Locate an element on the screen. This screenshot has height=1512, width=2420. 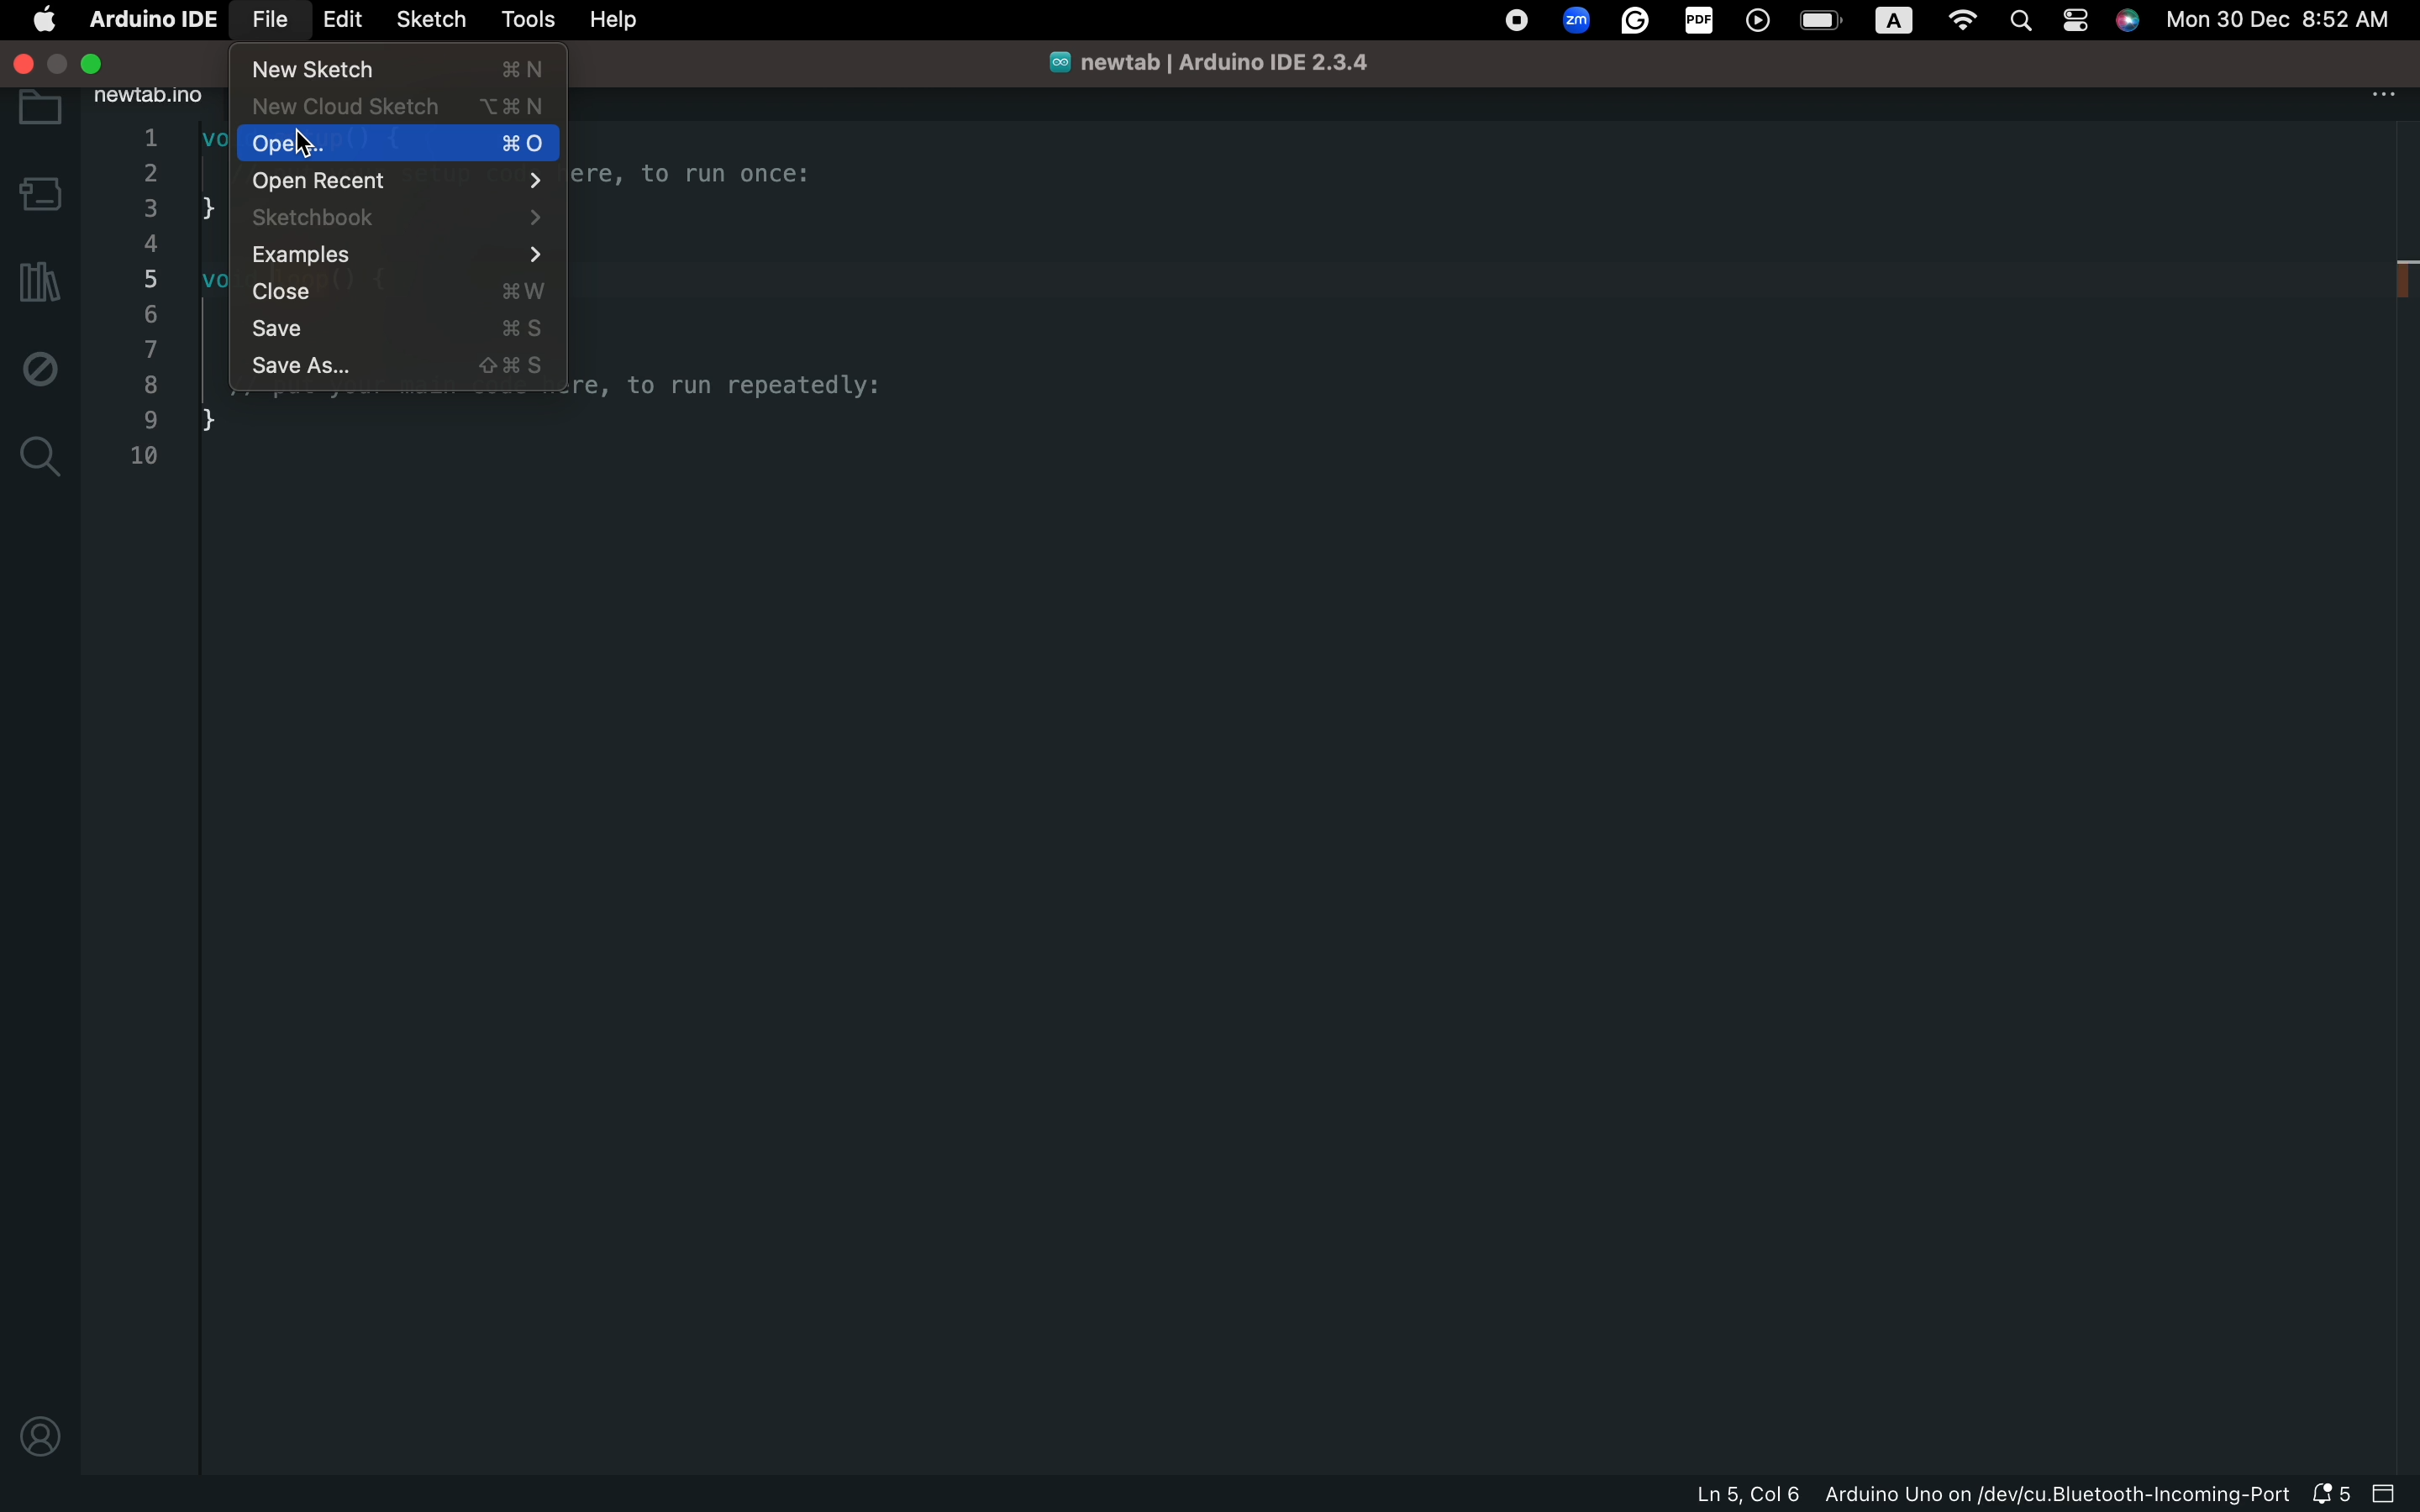
close slide bar is located at coordinates (2390, 1495).